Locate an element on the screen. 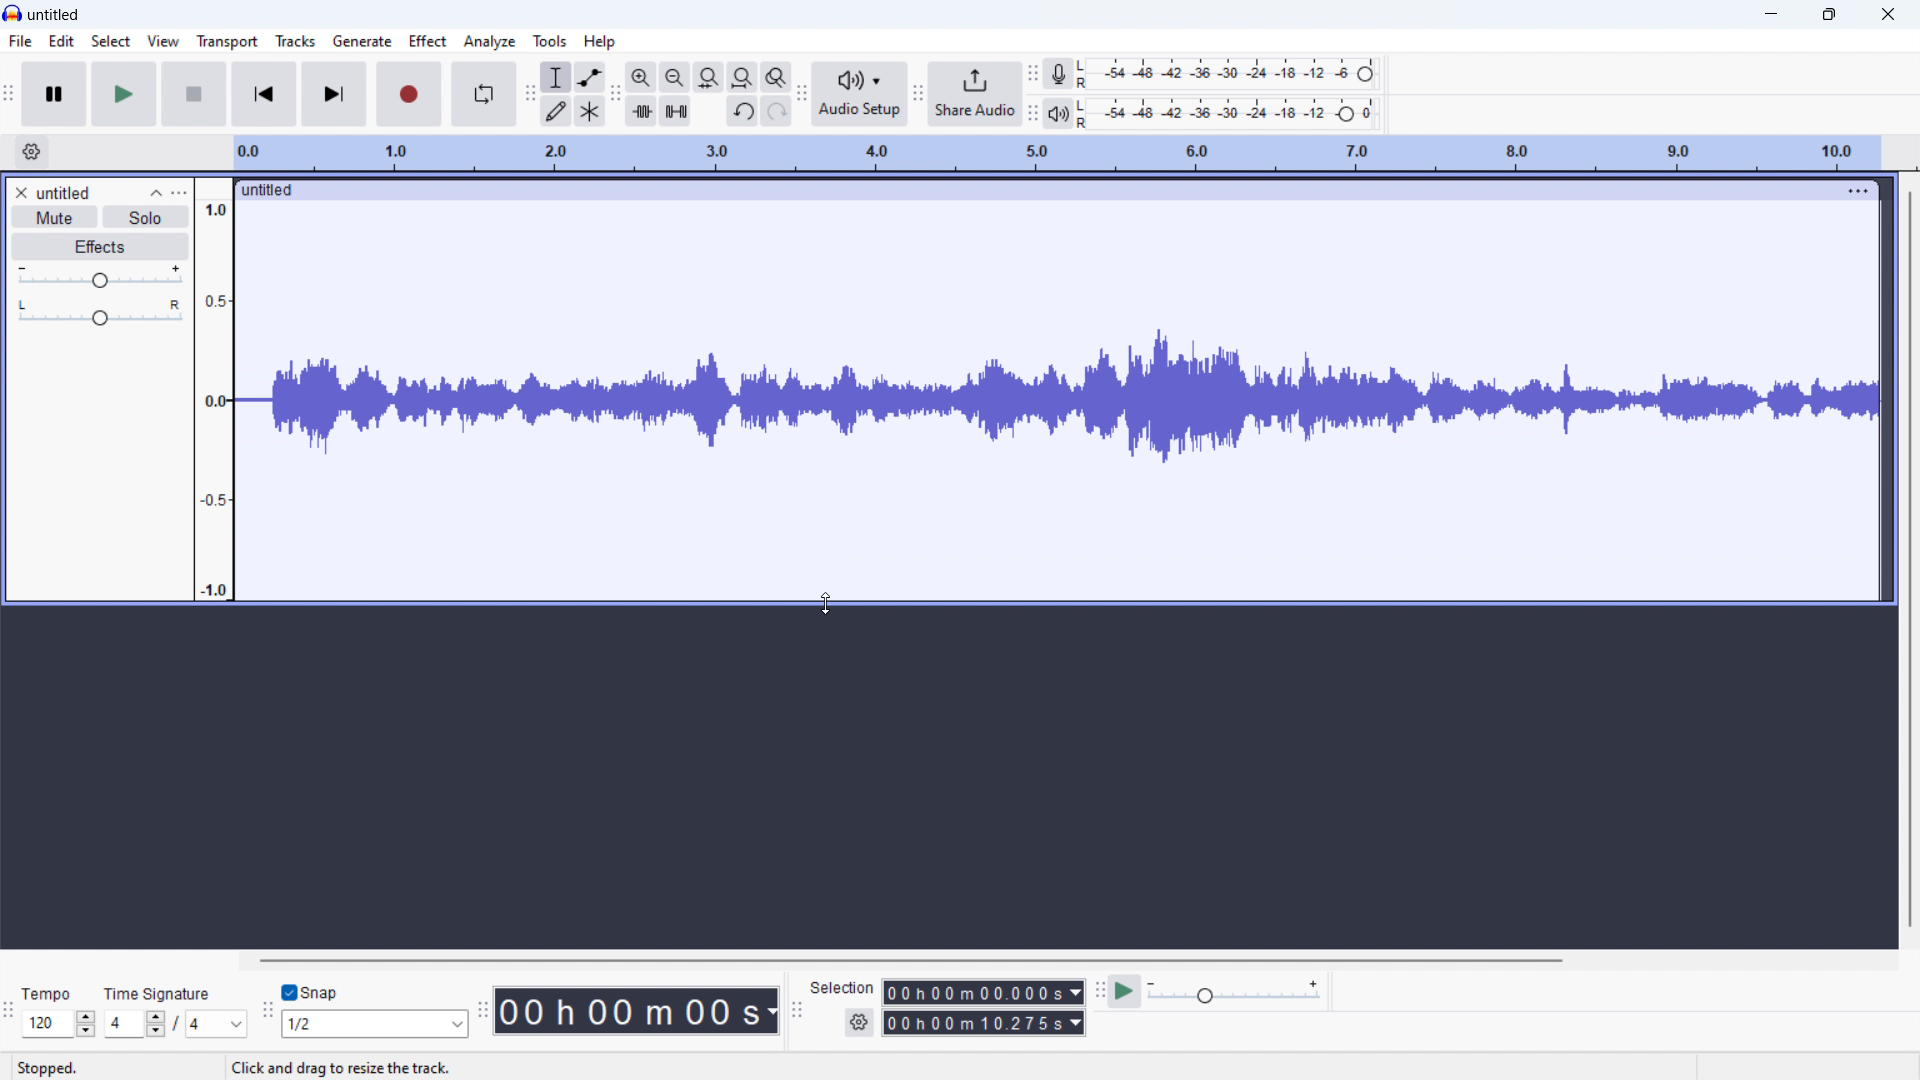  title is located at coordinates (52, 14).